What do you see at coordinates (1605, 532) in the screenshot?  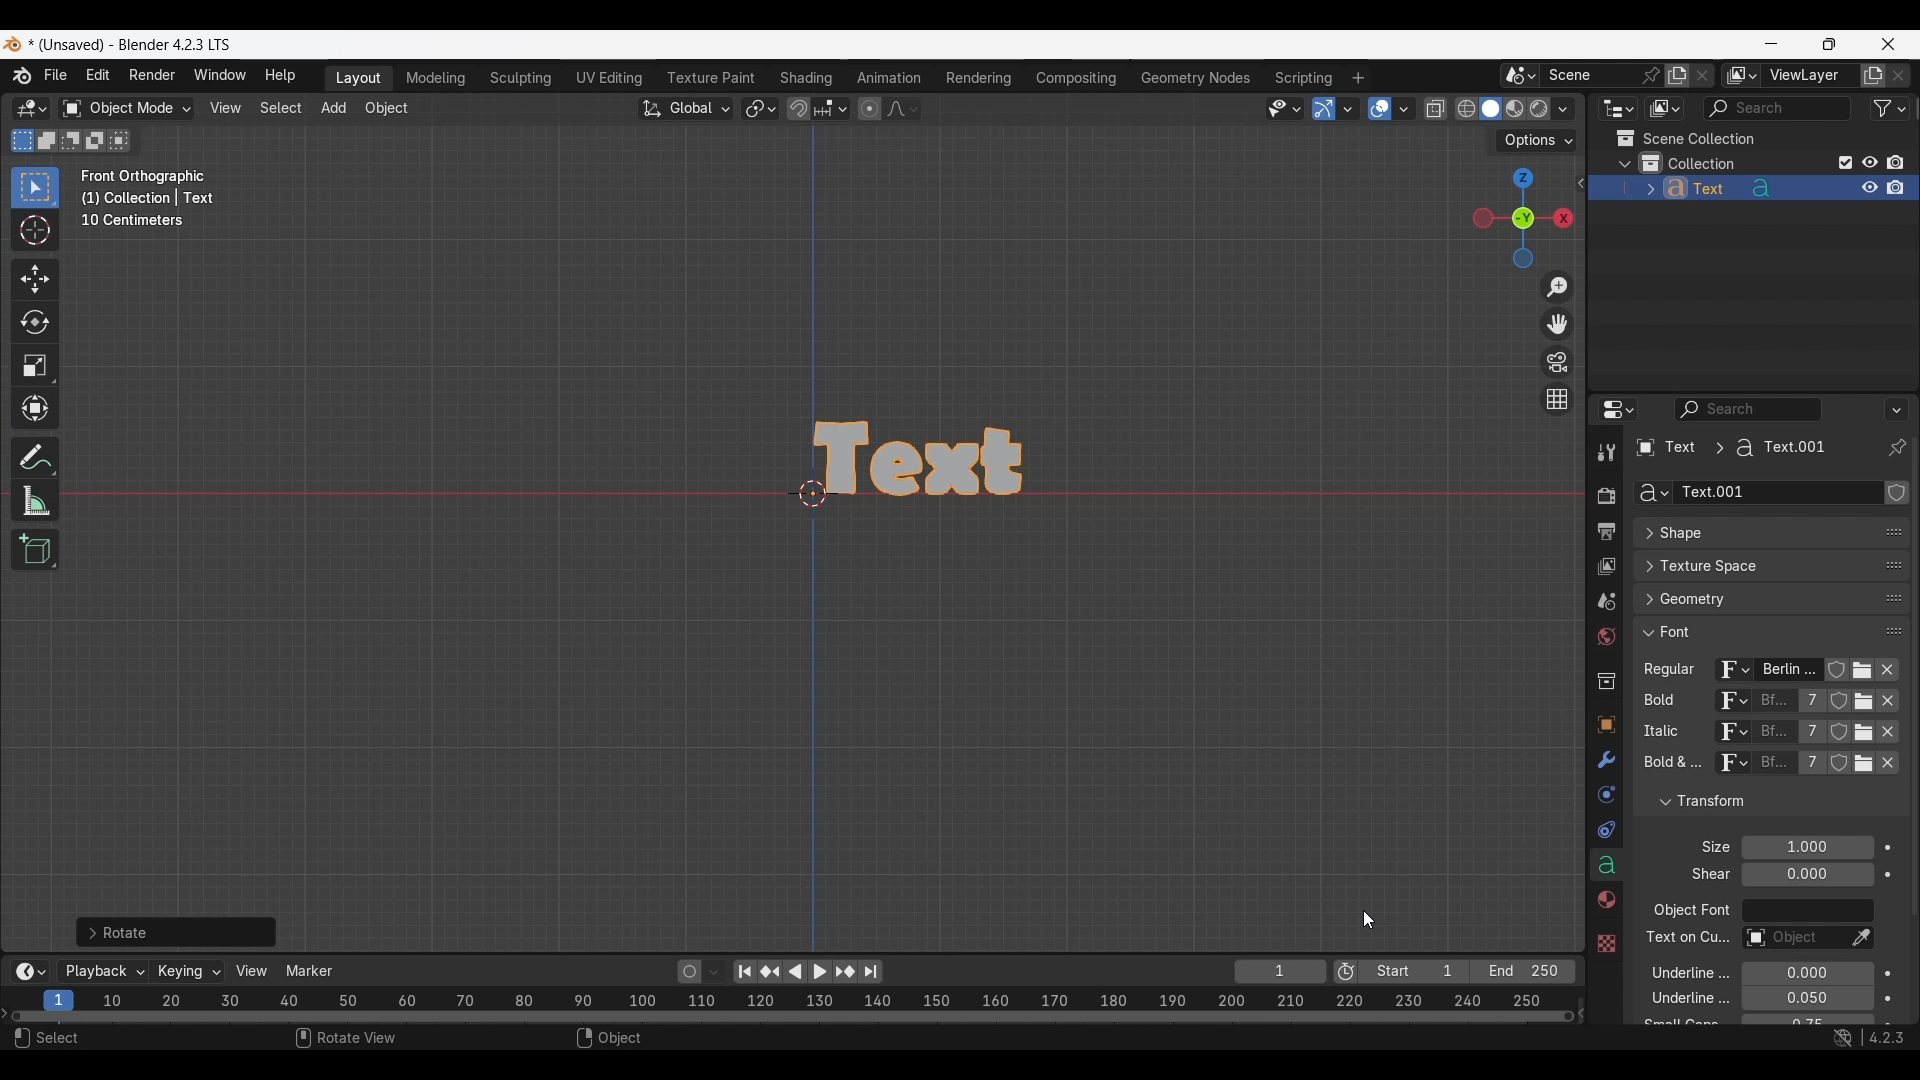 I see `Output` at bounding box center [1605, 532].